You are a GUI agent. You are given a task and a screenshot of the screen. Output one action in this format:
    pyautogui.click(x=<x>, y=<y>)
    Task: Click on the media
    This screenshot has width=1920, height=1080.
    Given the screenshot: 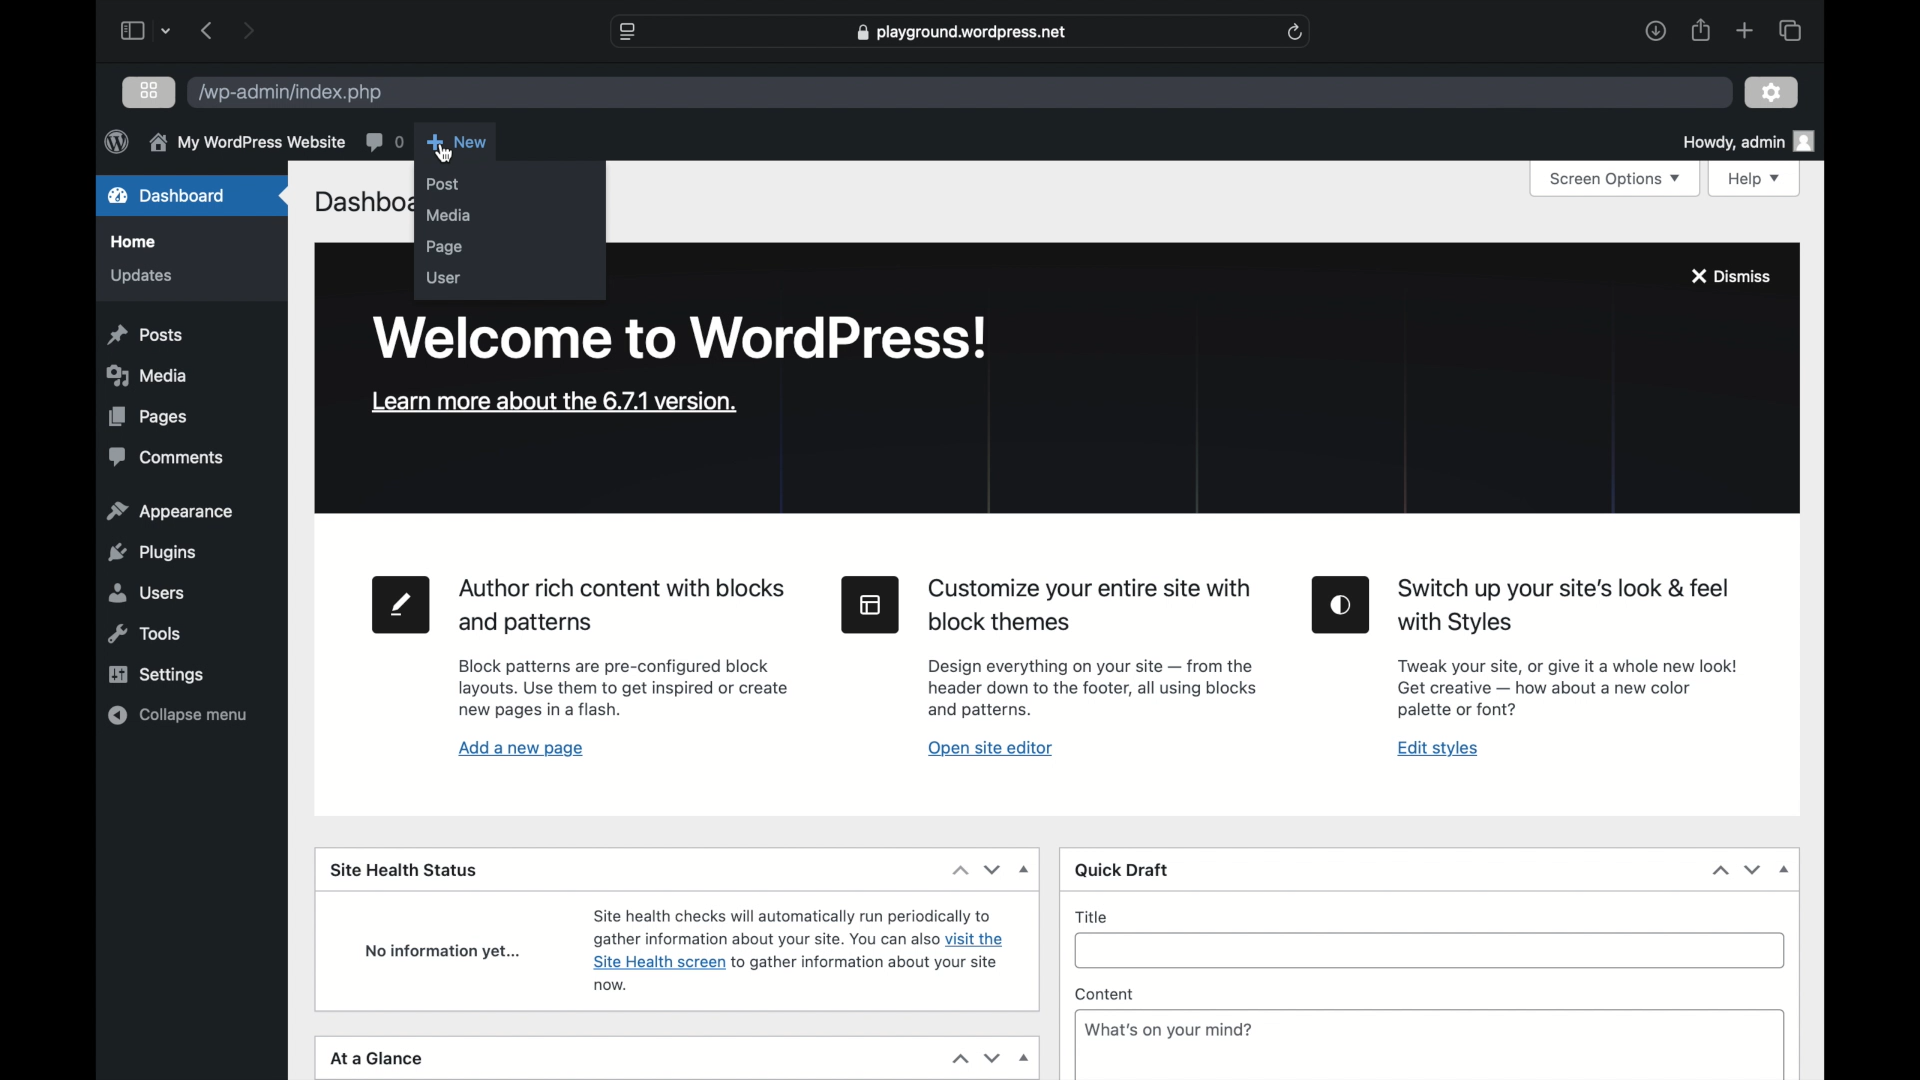 What is the action you would take?
    pyautogui.click(x=146, y=376)
    